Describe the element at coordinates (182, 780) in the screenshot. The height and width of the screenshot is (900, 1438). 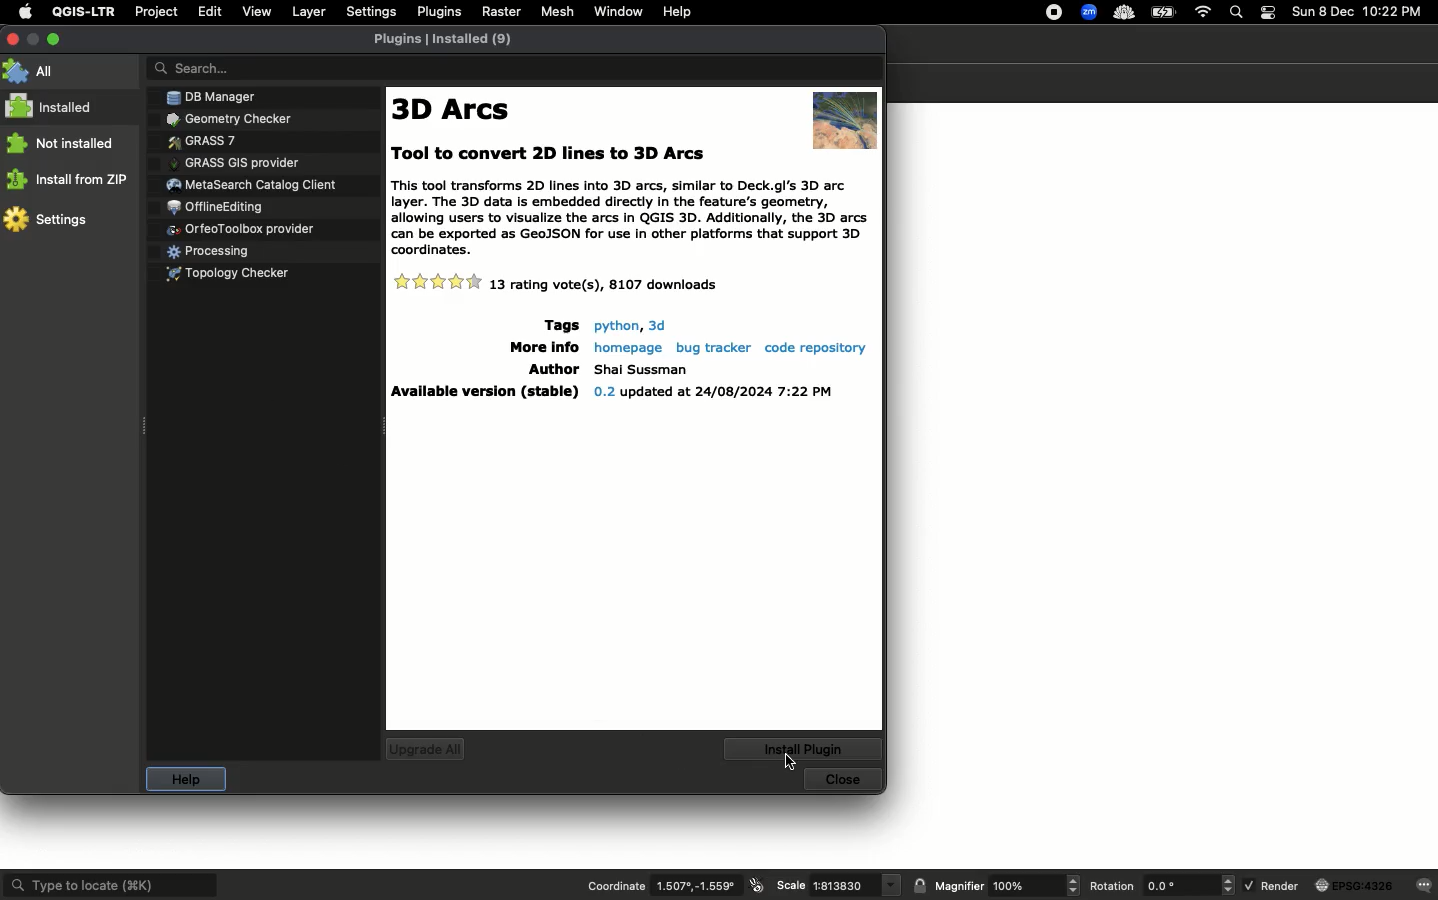
I see `Help` at that location.